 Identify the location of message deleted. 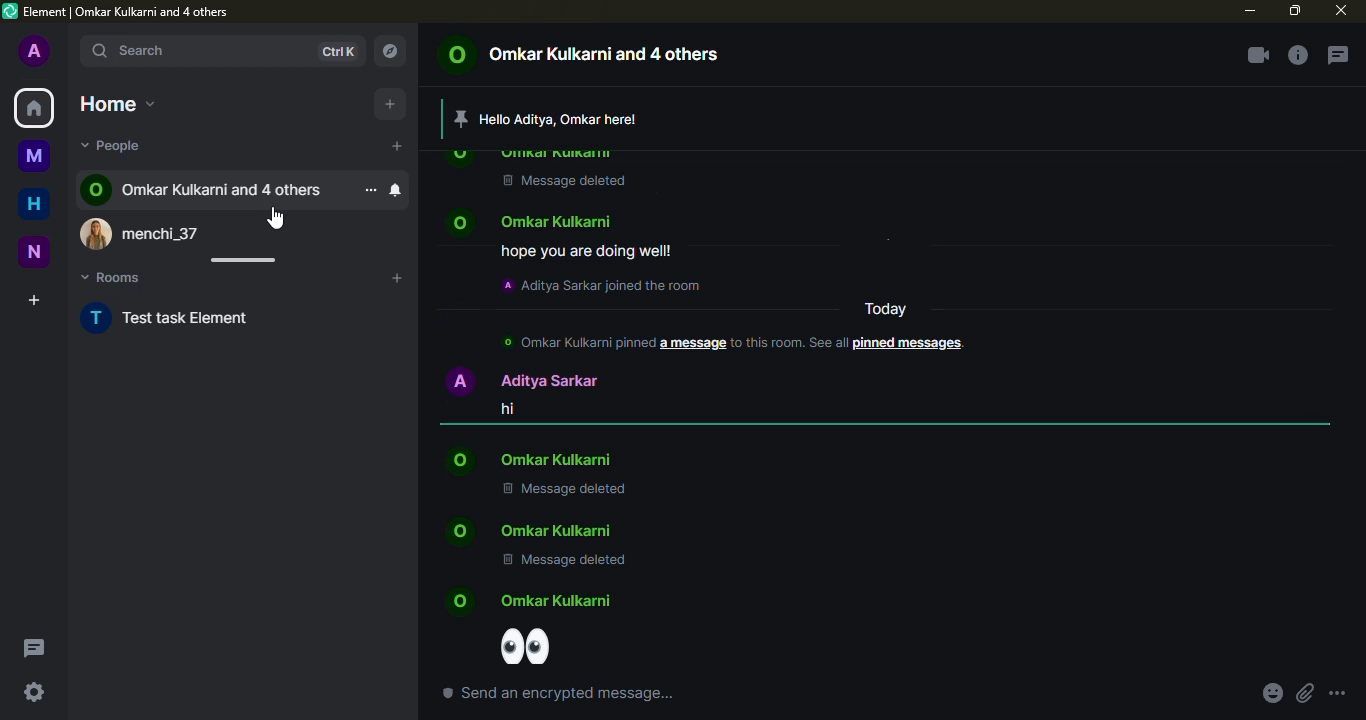
(565, 560).